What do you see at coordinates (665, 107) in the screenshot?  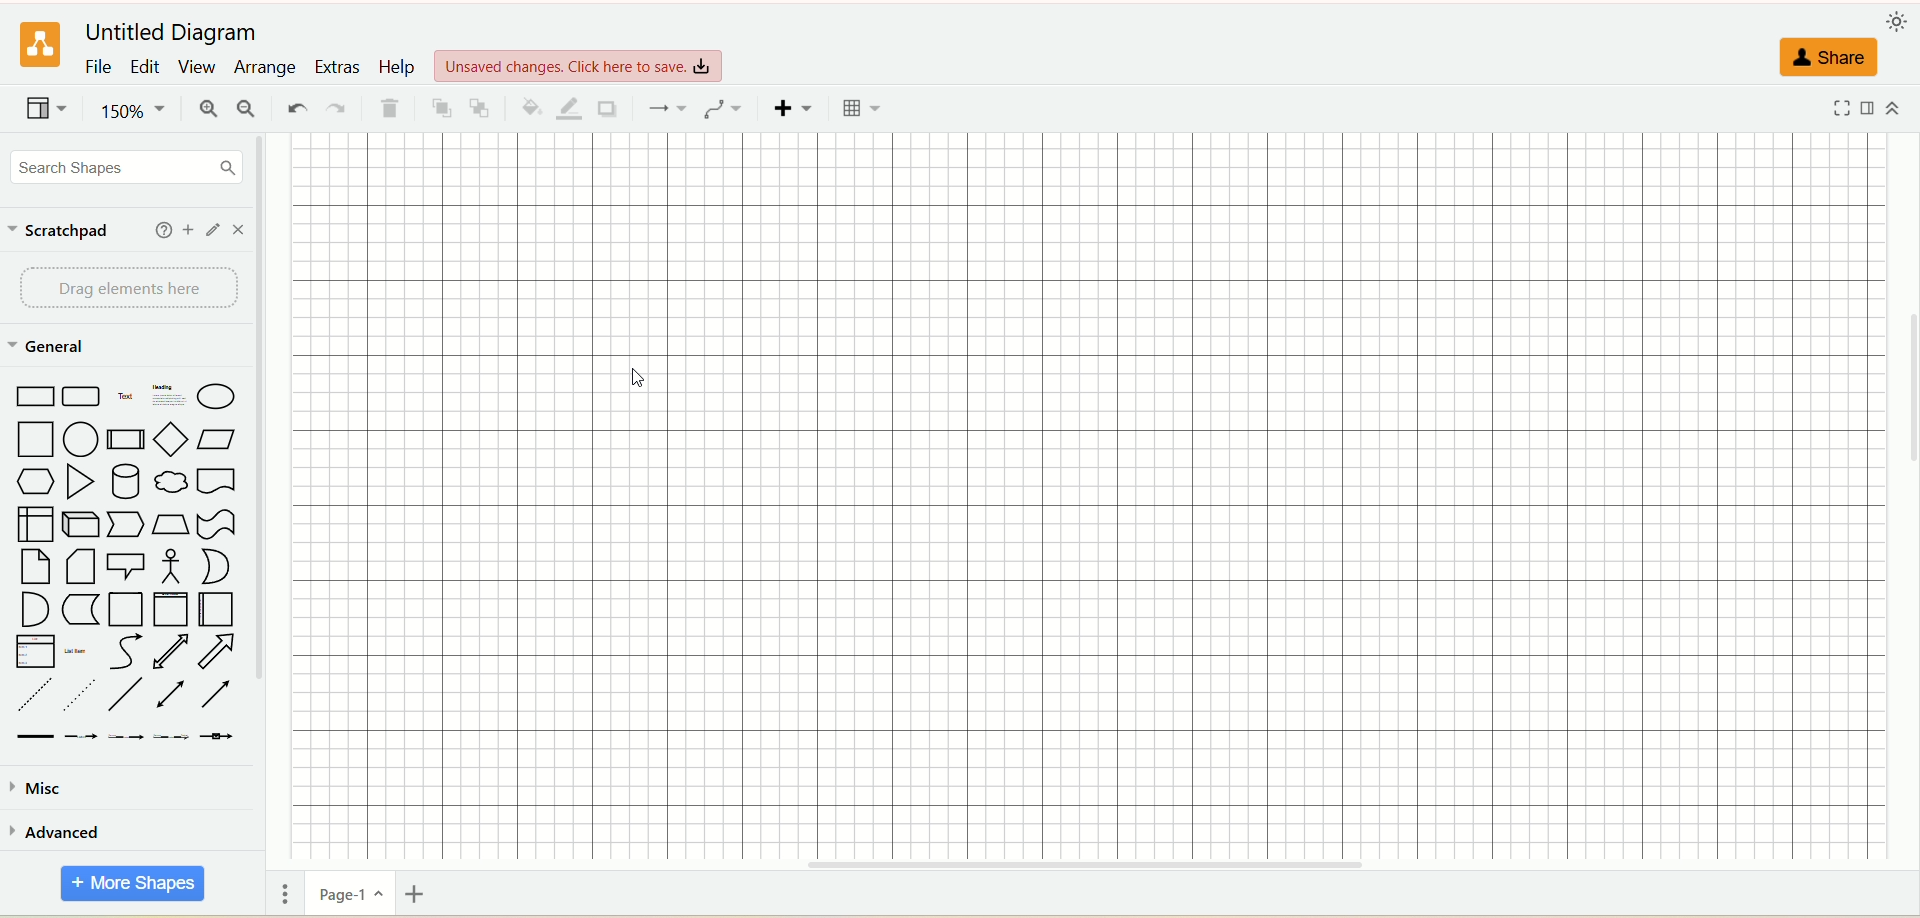 I see `connection` at bounding box center [665, 107].